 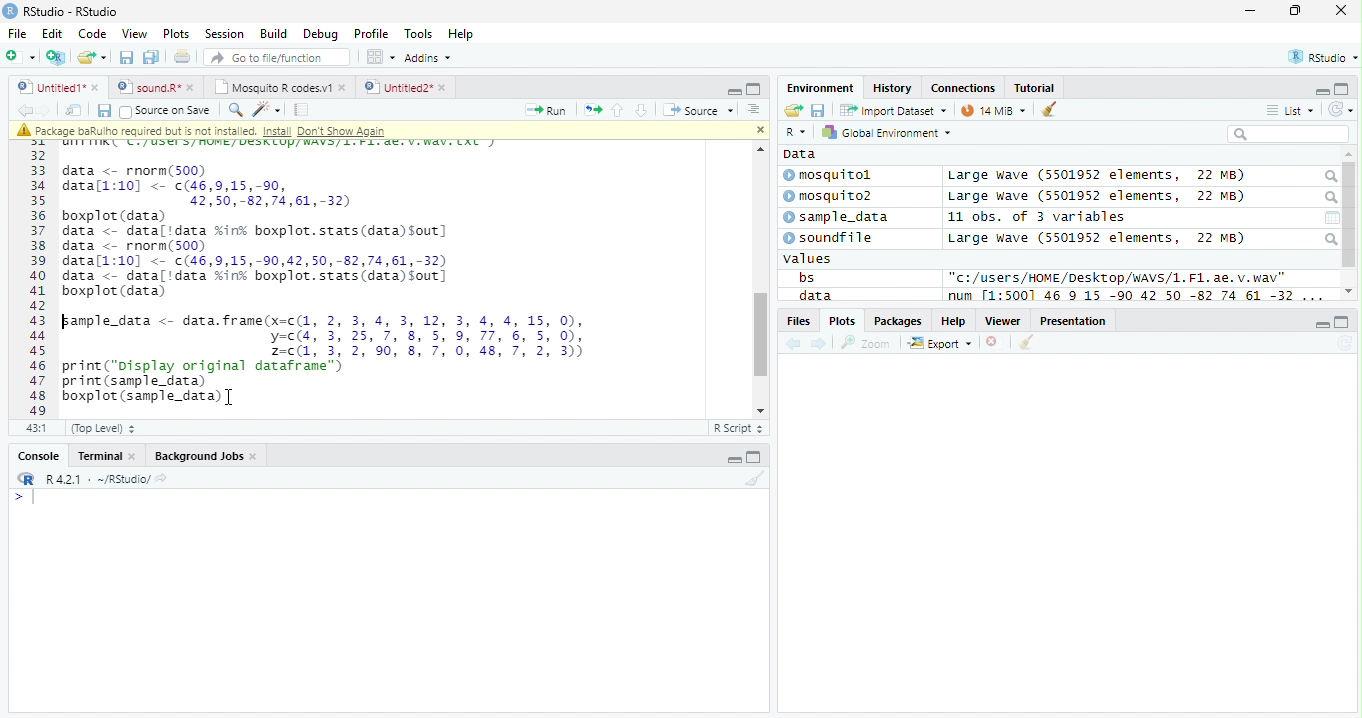 What do you see at coordinates (841, 321) in the screenshot?
I see `Plots` at bounding box center [841, 321].